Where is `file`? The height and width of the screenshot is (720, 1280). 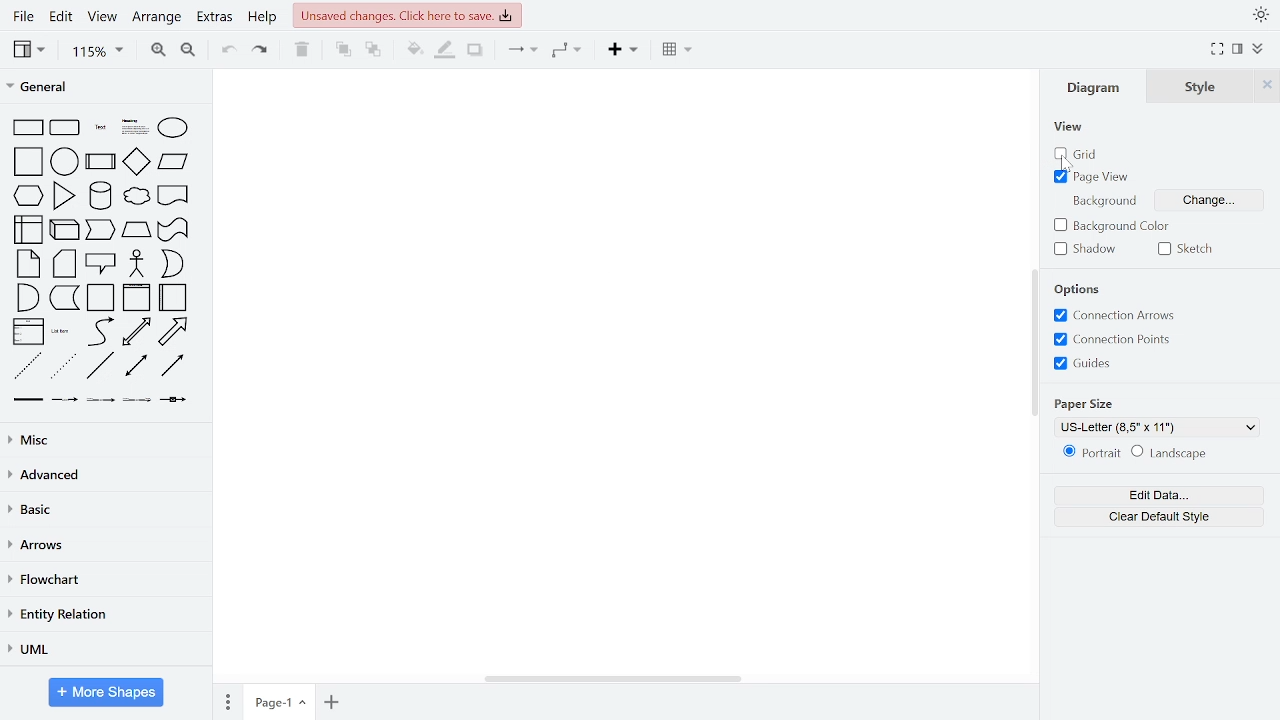 file is located at coordinates (24, 16).